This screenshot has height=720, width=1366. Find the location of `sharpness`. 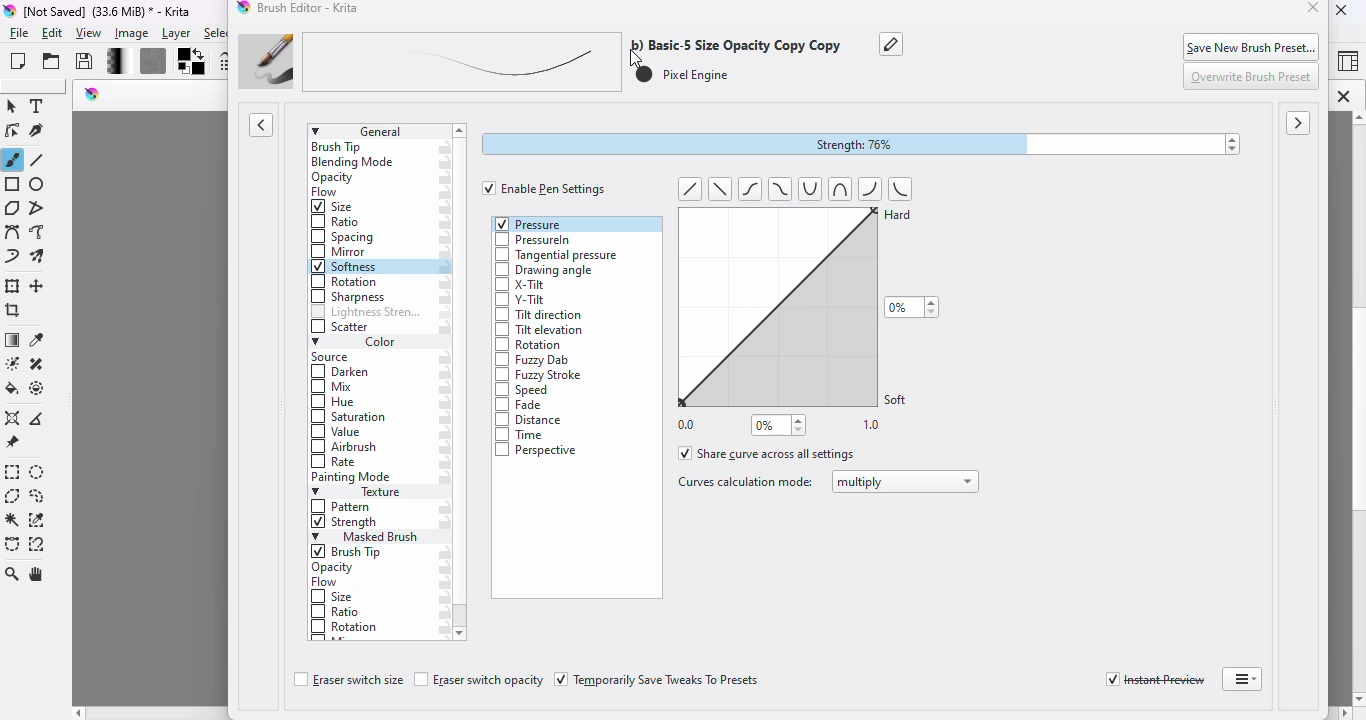

sharpness is located at coordinates (348, 297).